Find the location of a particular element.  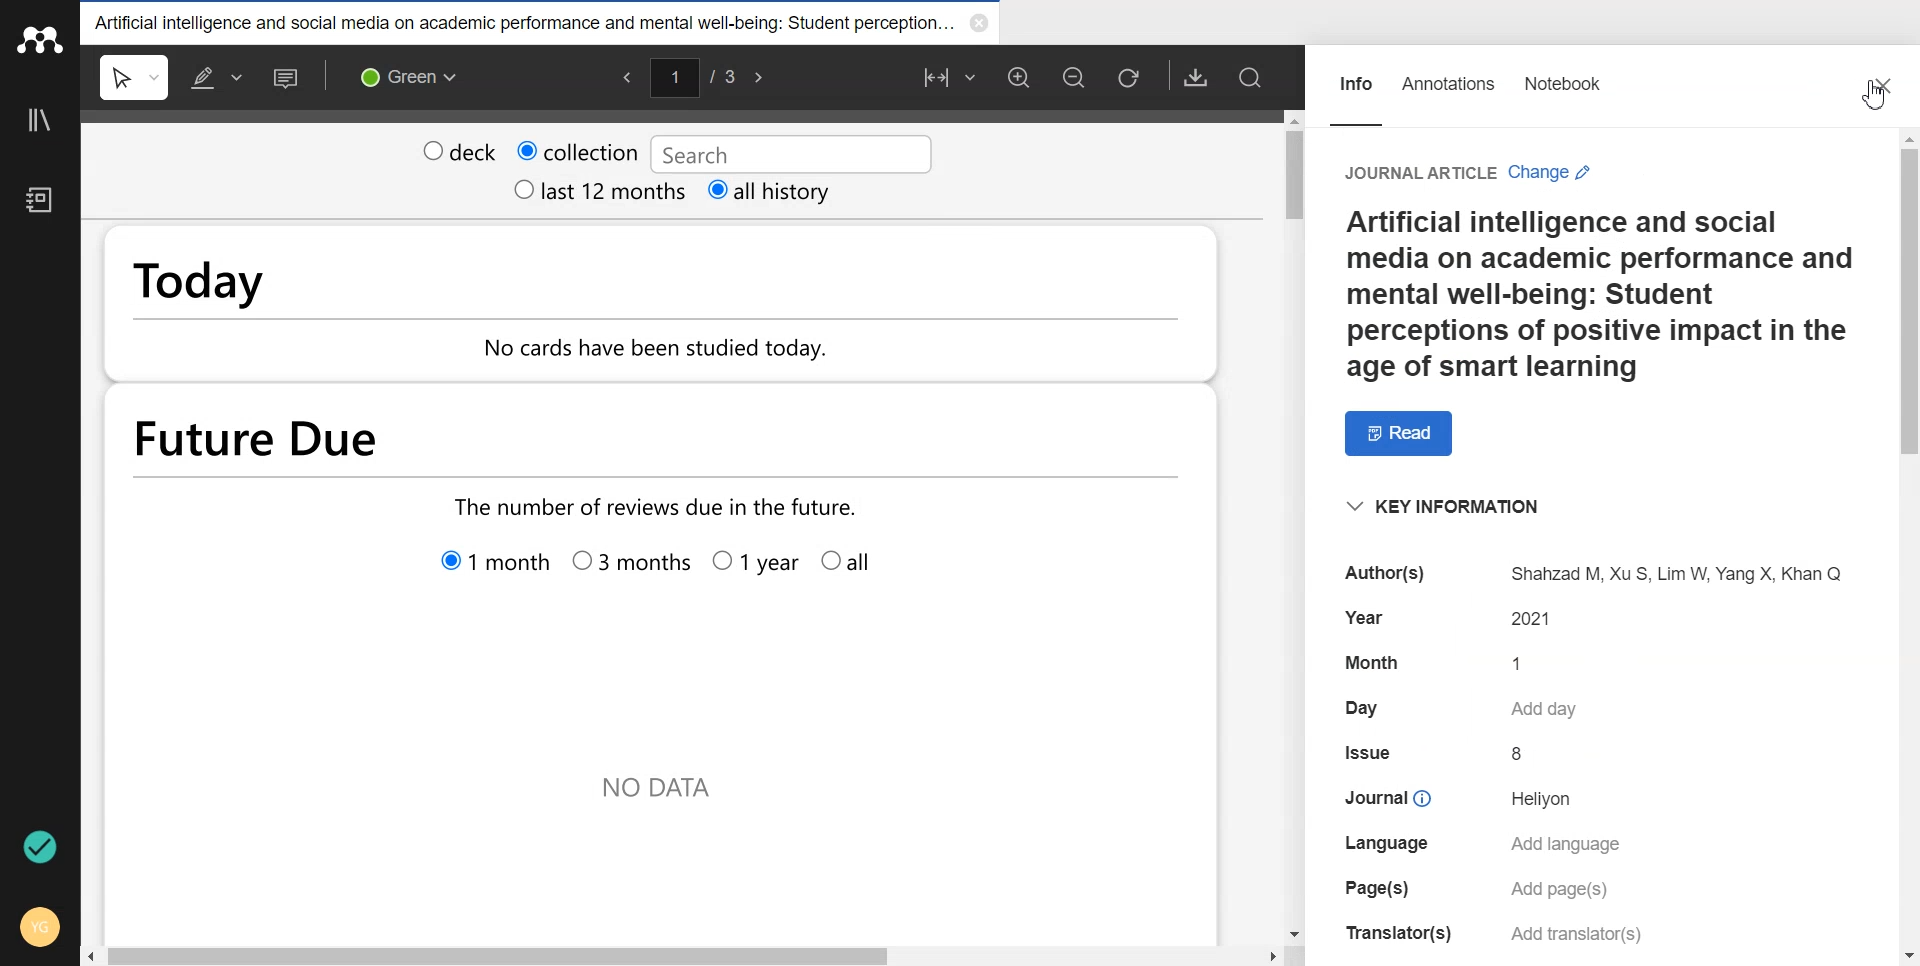

Sticky notes is located at coordinates (288, 77).